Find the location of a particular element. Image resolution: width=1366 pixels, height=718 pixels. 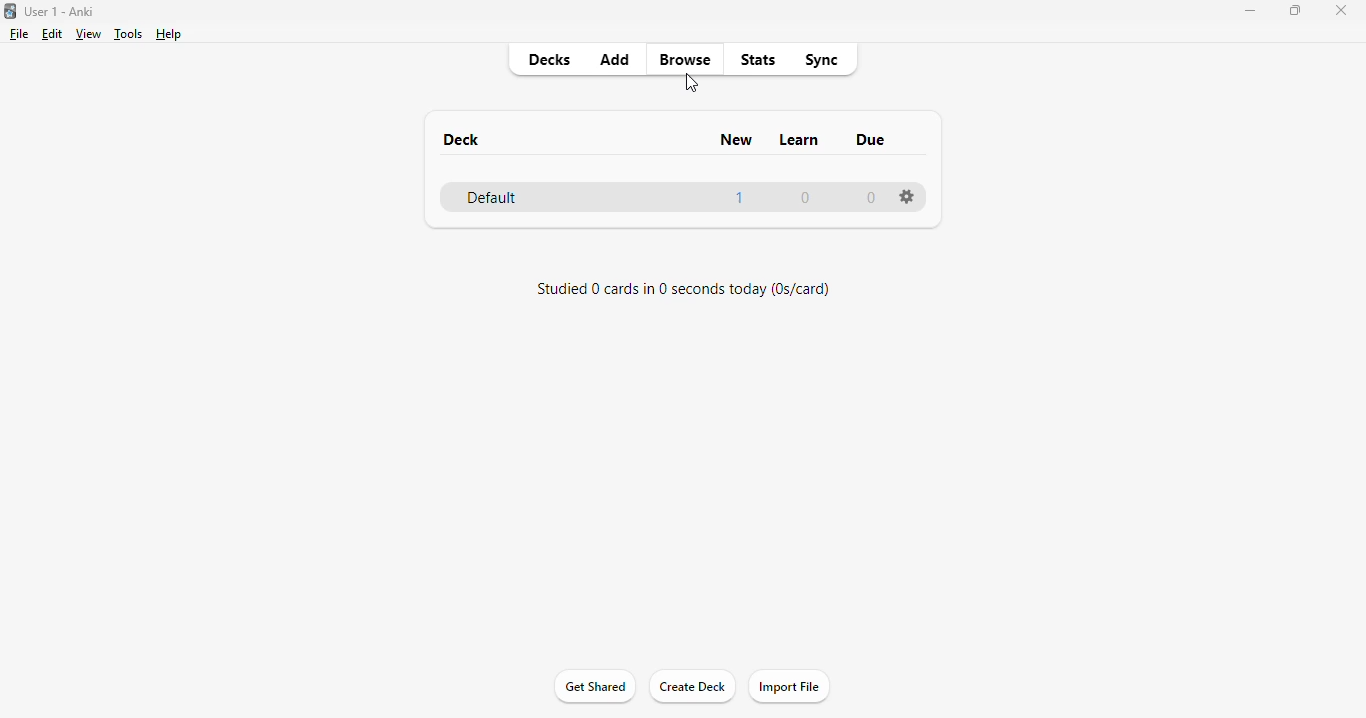

cursor is located at coordinates (692, 82).